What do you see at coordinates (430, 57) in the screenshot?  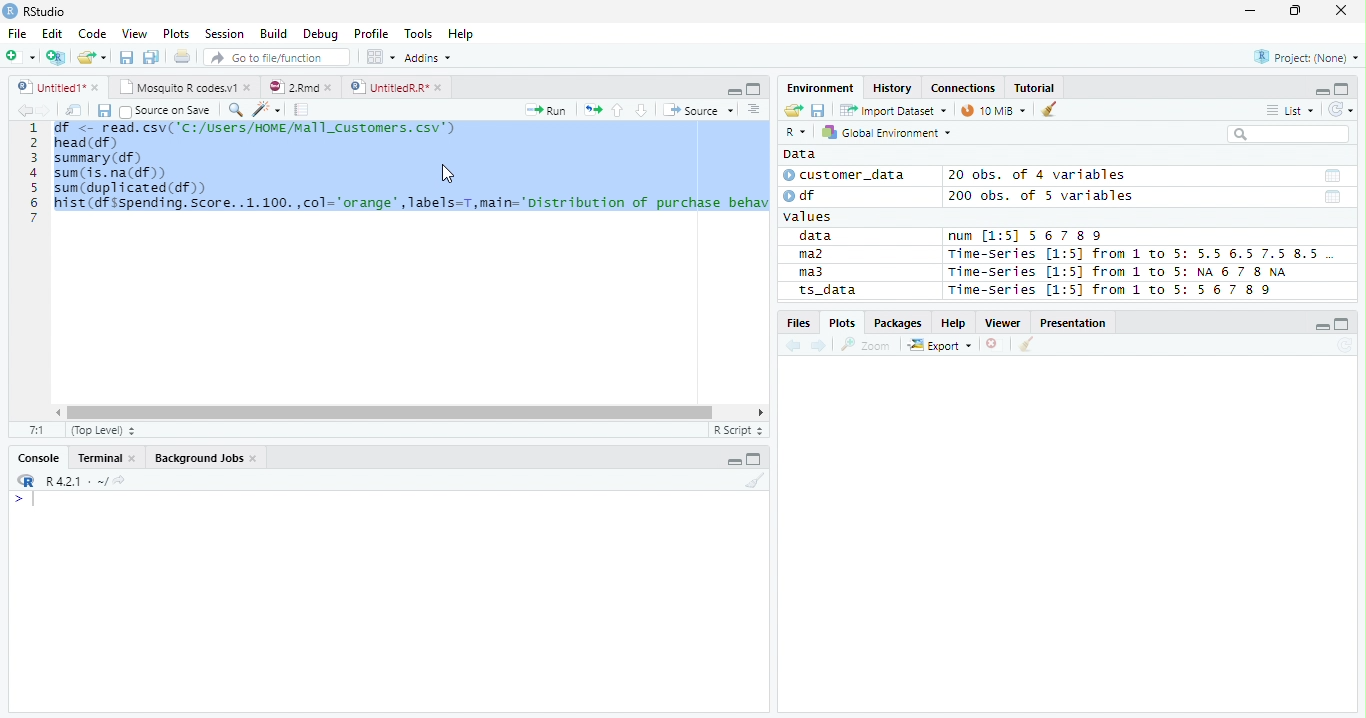 I see `Addins` at bounding box center [430, 57].